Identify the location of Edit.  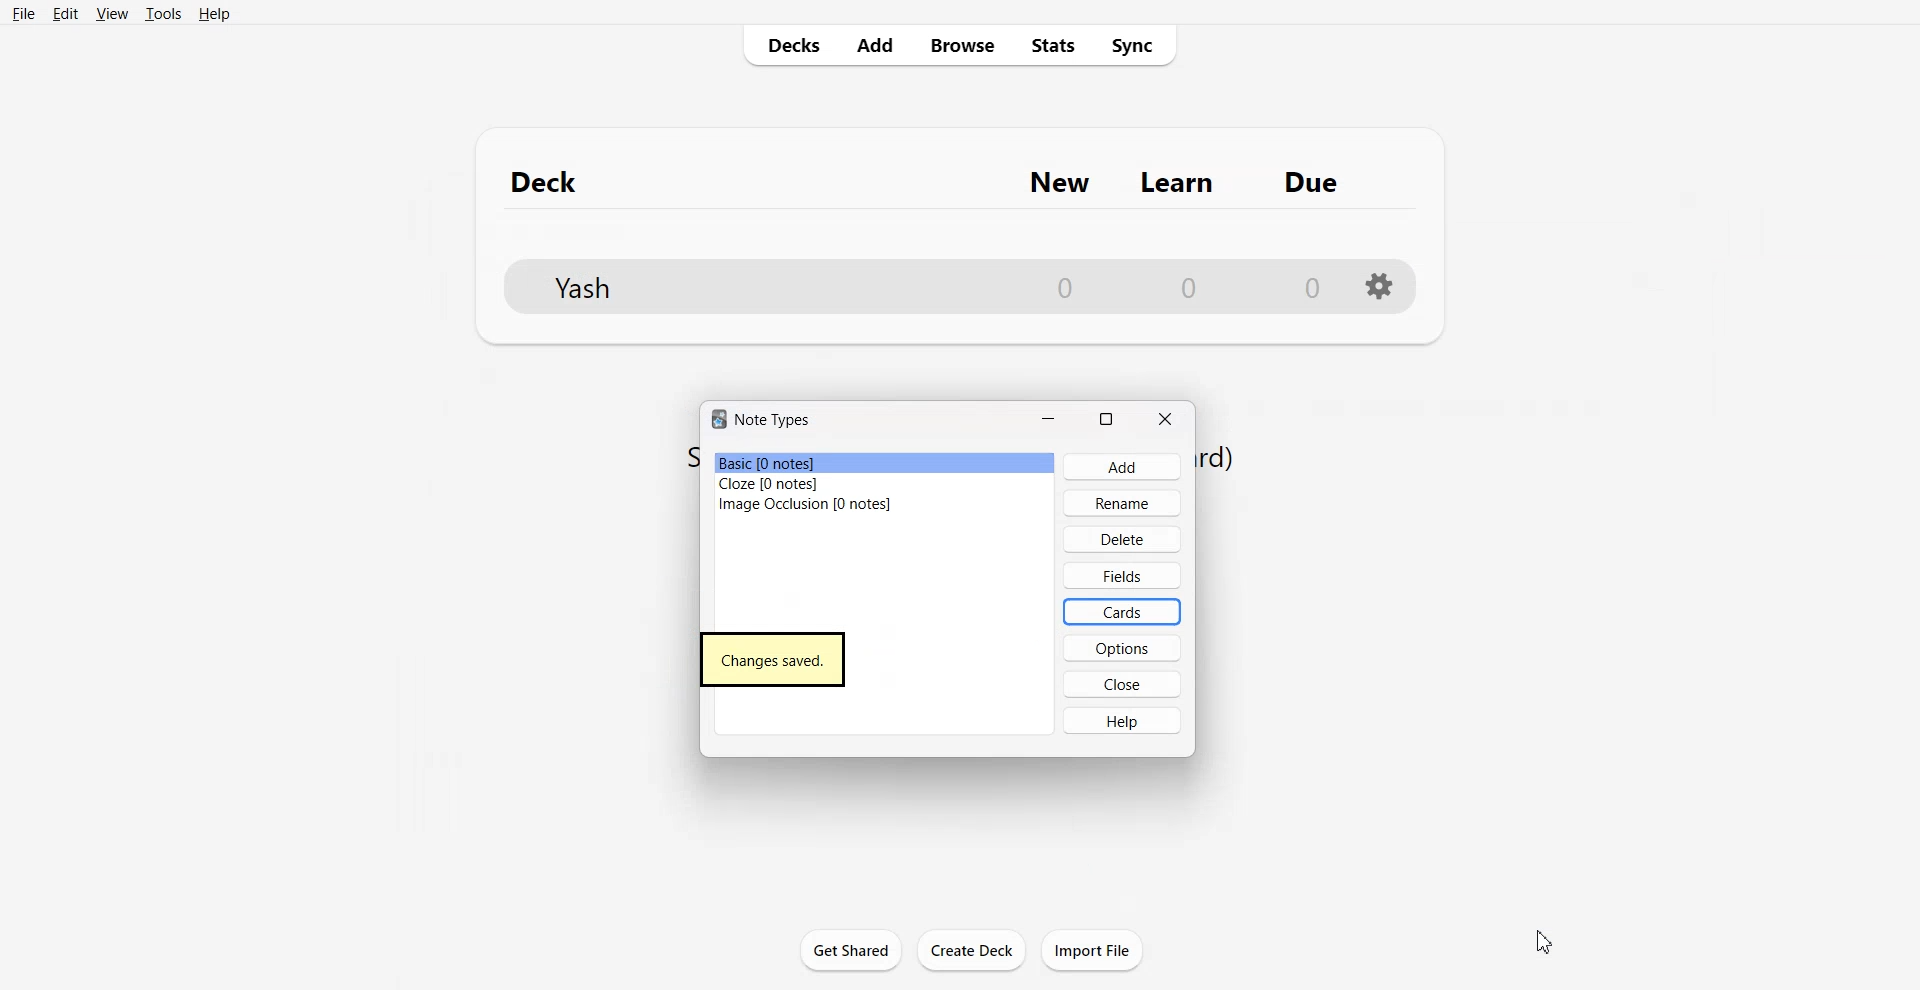
(64, 13).